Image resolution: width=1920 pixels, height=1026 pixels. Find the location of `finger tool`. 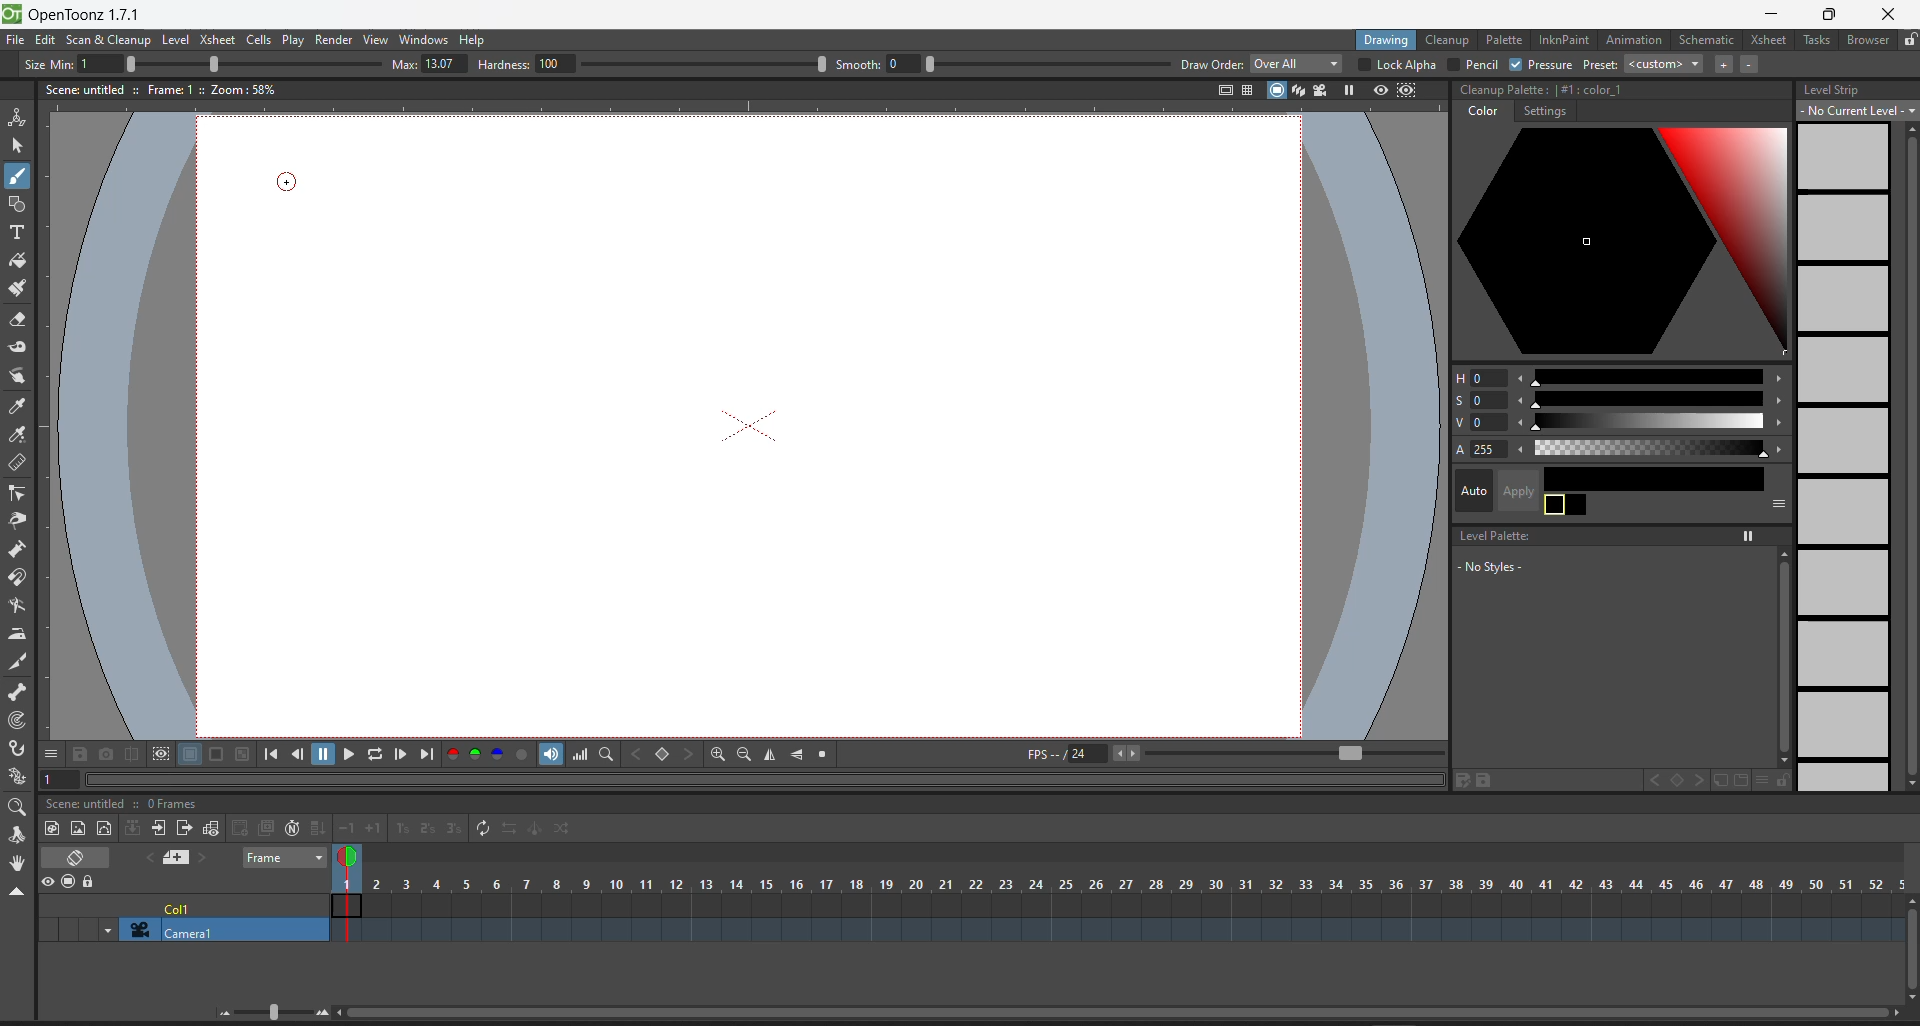

finger tool is located at coordinates (19, 377).